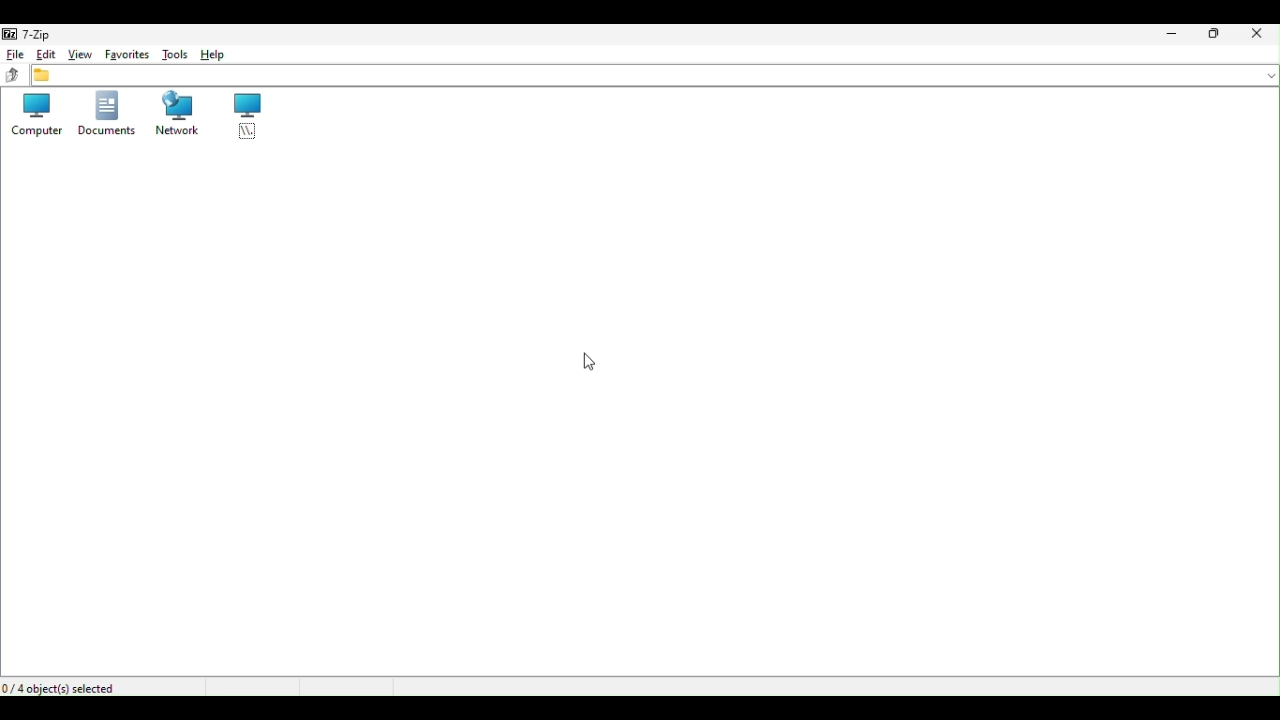  What do you see at coordinates (592, 360) in the screenshot?
I see `cursor` at bounding box center [592, 360].